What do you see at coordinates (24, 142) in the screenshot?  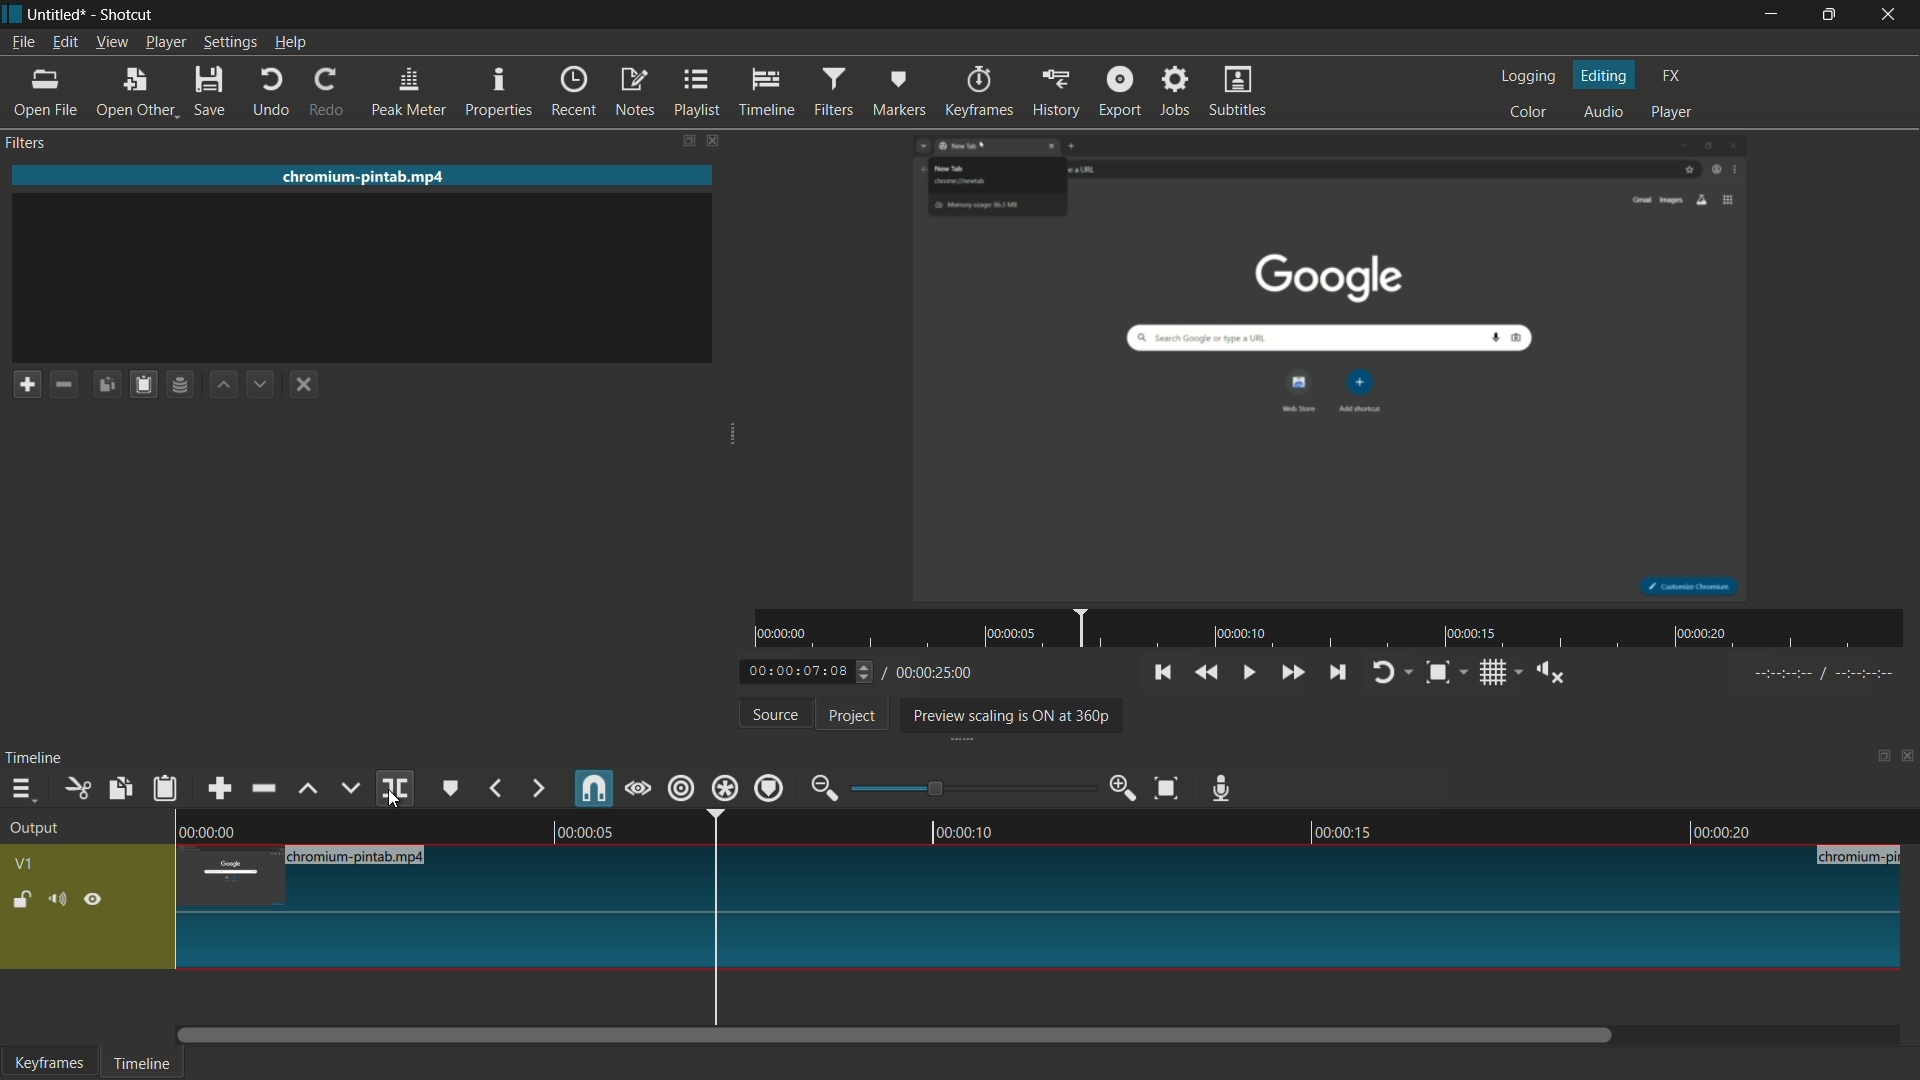 I see `filters` at bounding box center [24, 142].